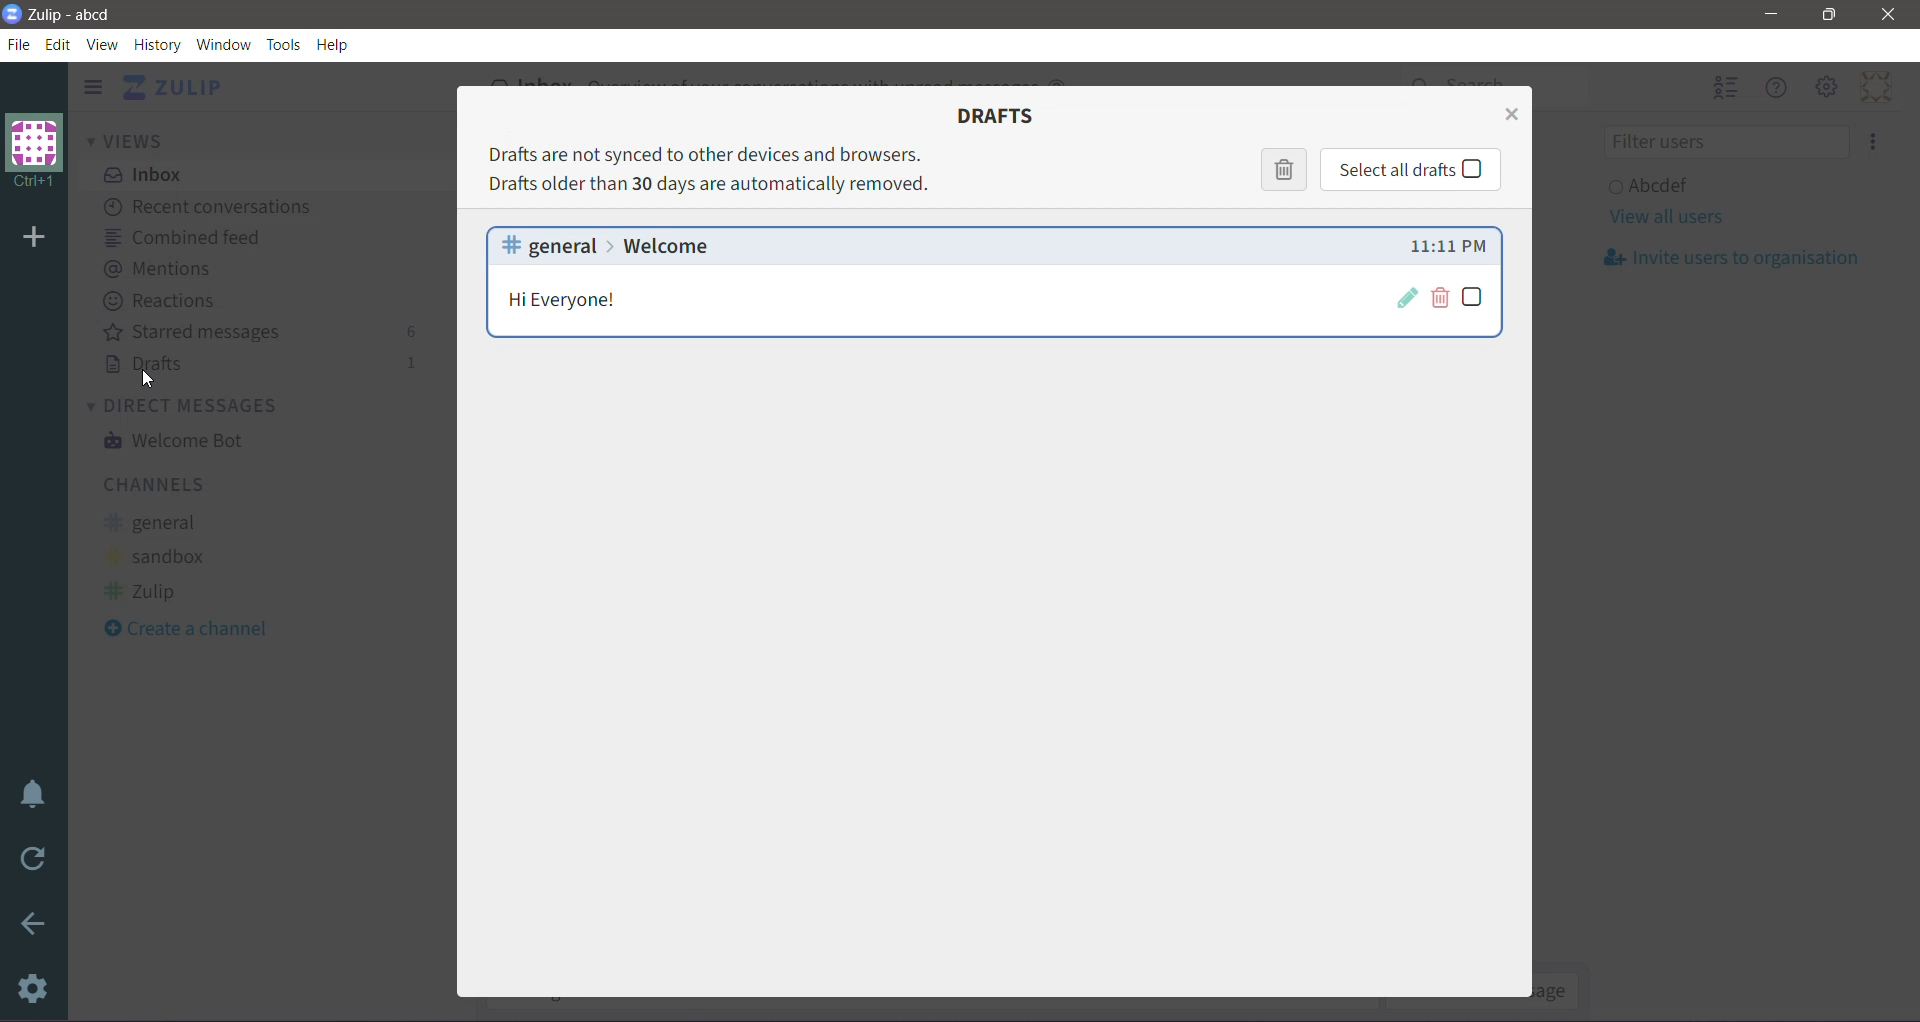 The height and width of the screenshot is (1022, 1920). What do you see at coordinates (1891, 15) in the screenshot?
I see `Close` at bounding box center [1891, 15].